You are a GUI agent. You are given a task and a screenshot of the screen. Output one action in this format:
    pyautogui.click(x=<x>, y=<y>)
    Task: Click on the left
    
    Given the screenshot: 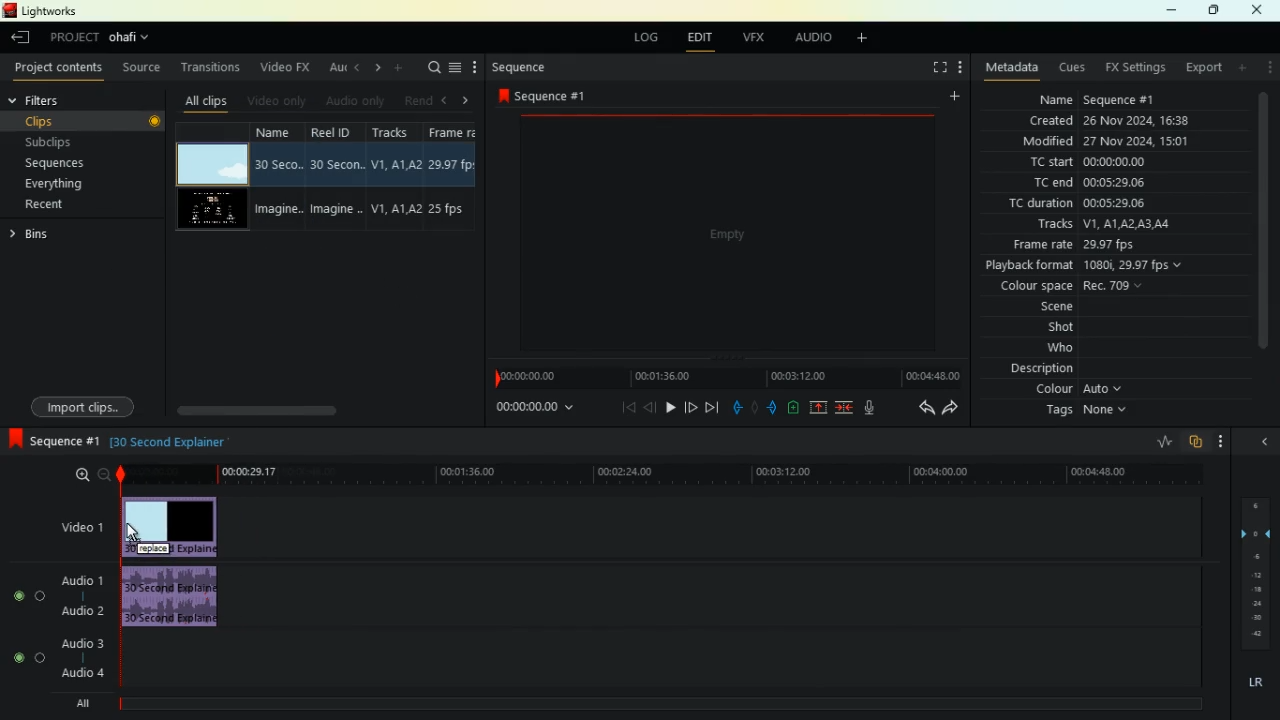 What is the action you would take?
    pyautogui.click(x=447, y=100)
    